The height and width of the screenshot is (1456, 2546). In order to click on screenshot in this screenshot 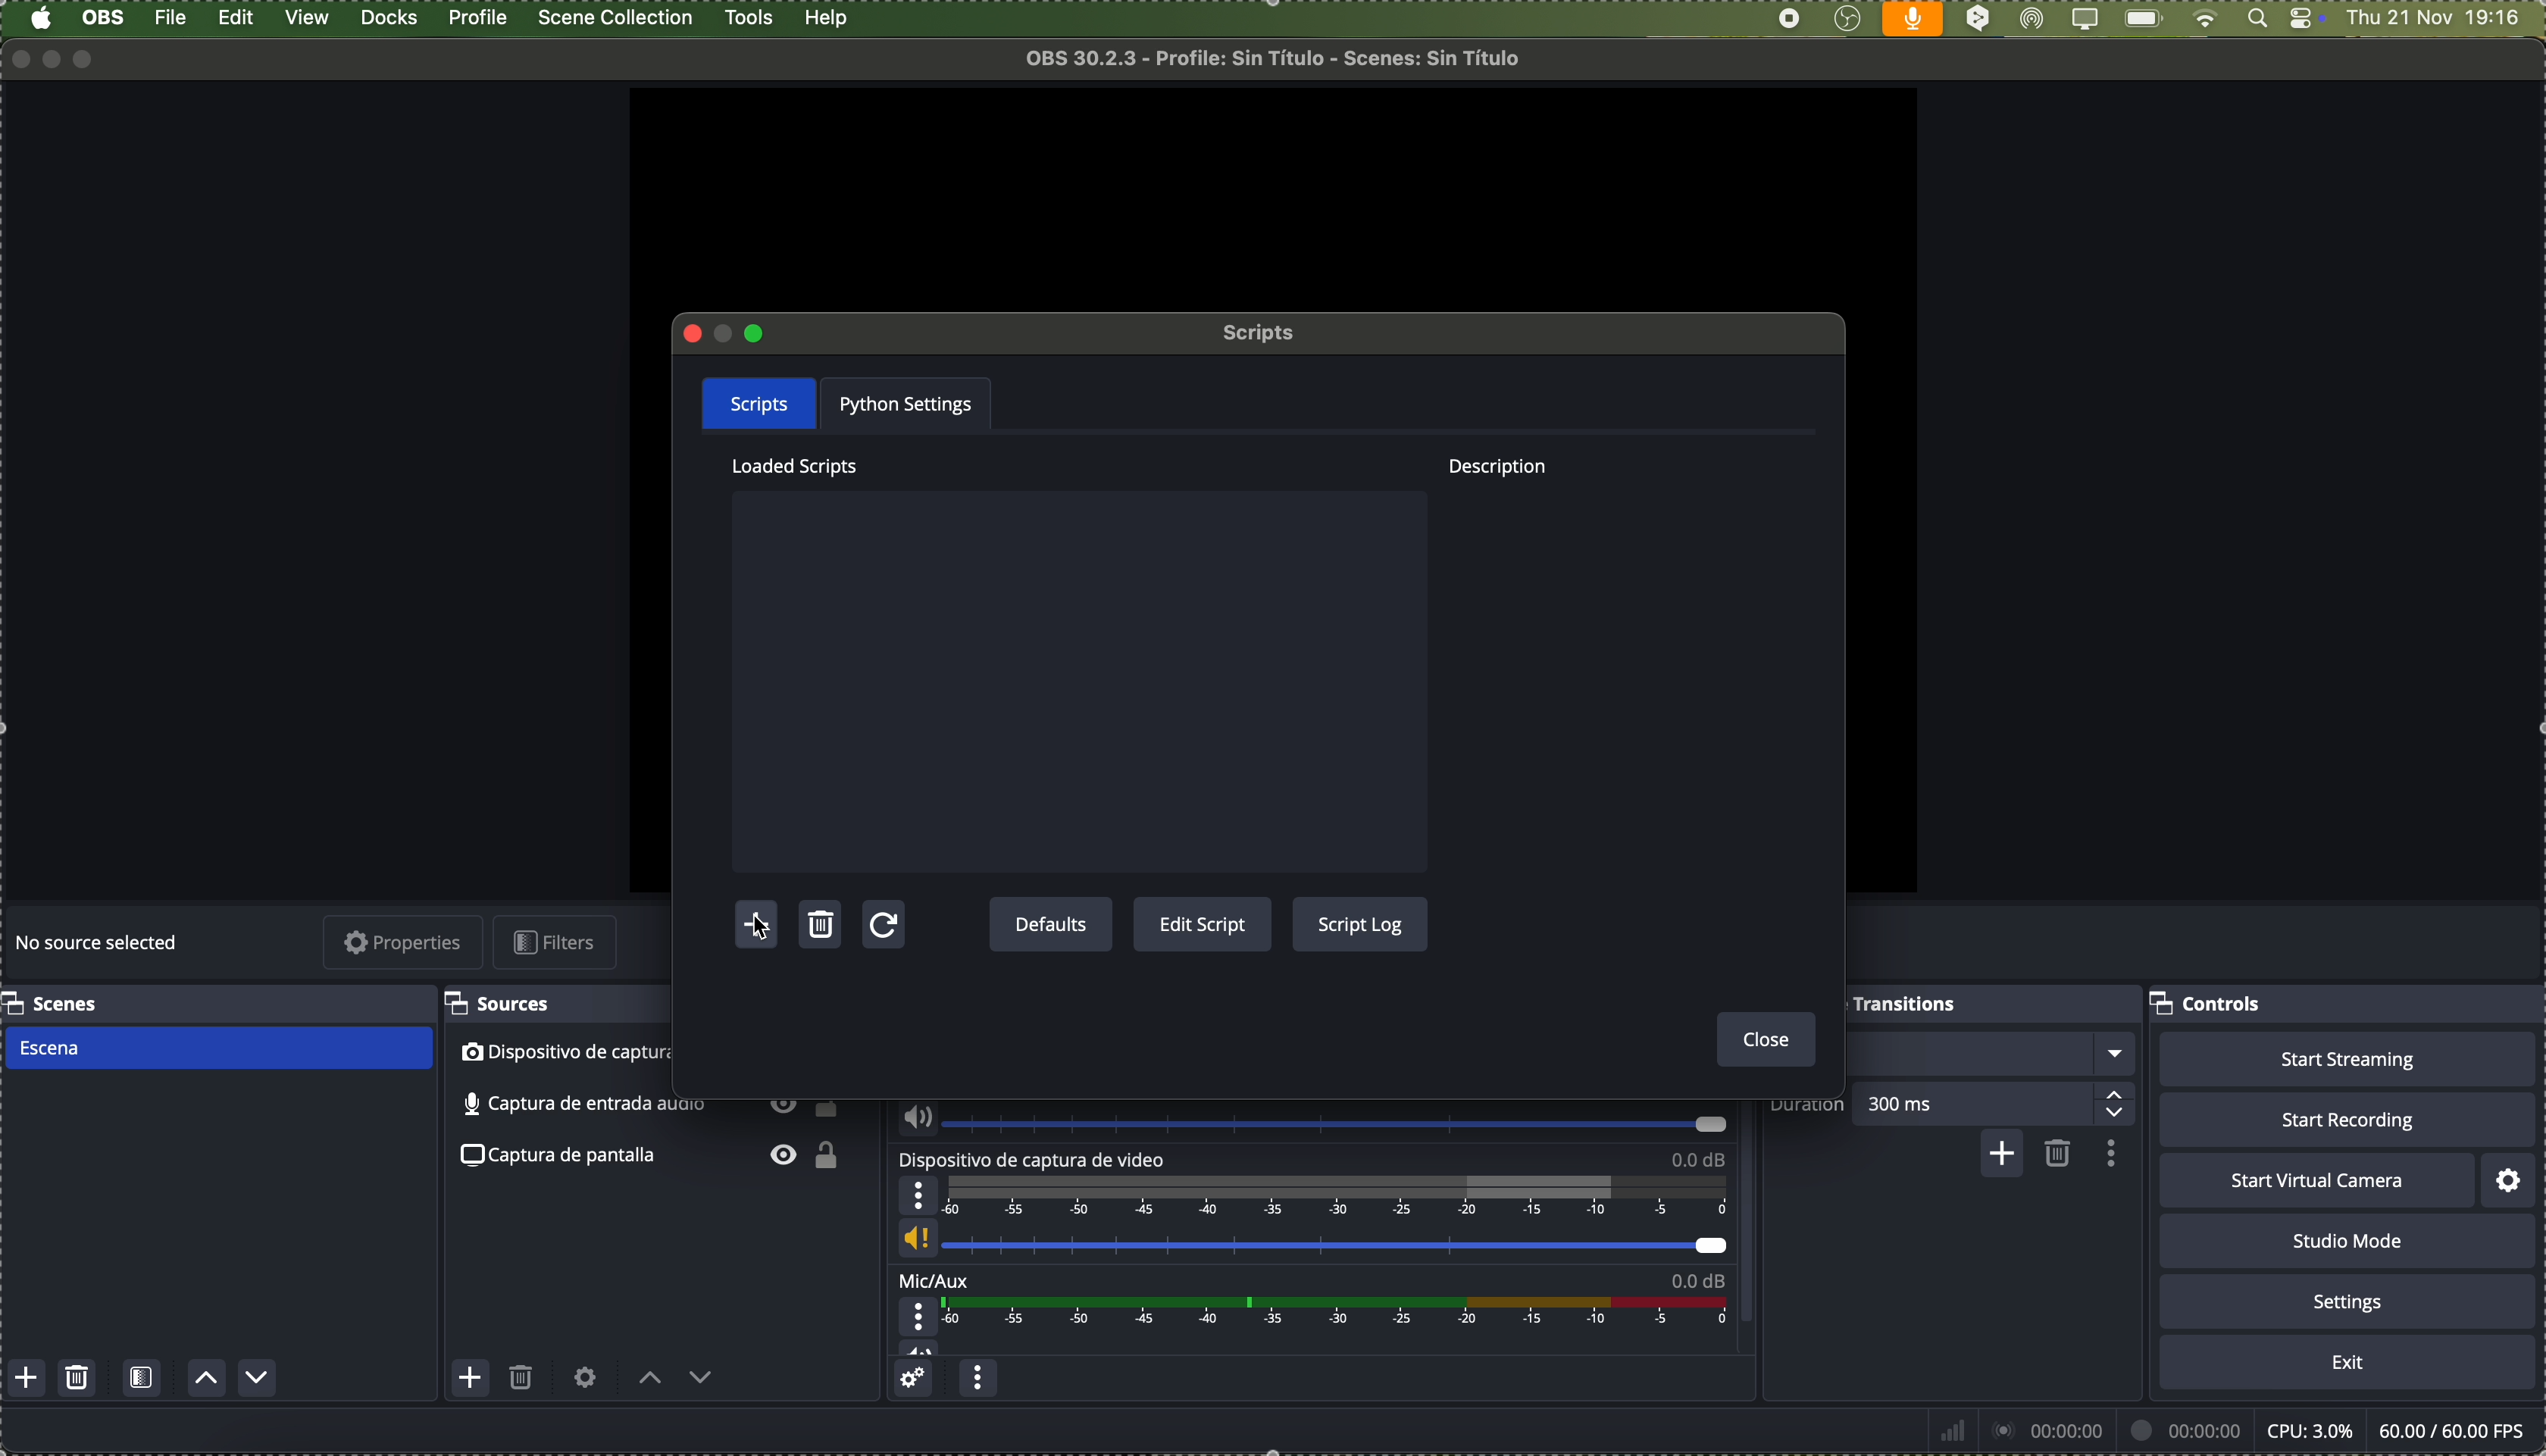, I will do `click(657, 1158)`.